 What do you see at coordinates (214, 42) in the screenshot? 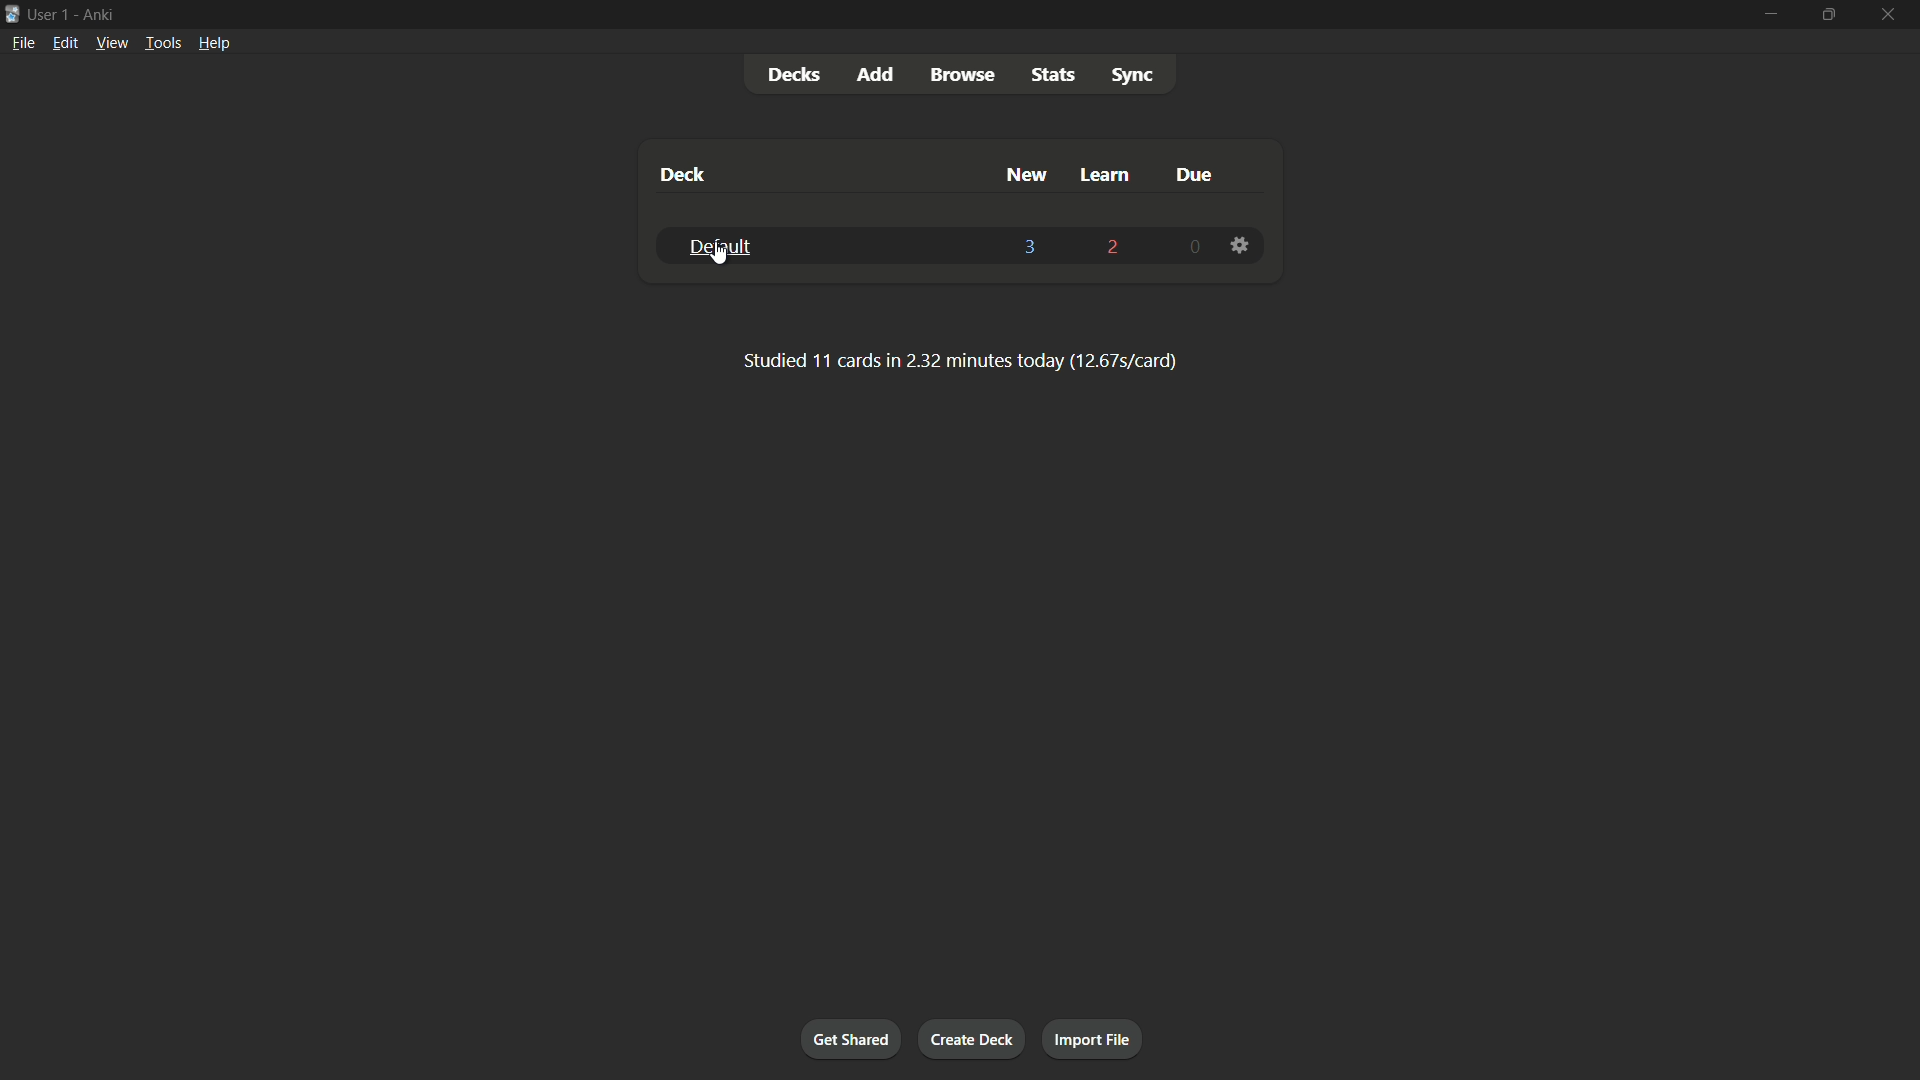
I see `help menu` at bounding box center [214, 42].